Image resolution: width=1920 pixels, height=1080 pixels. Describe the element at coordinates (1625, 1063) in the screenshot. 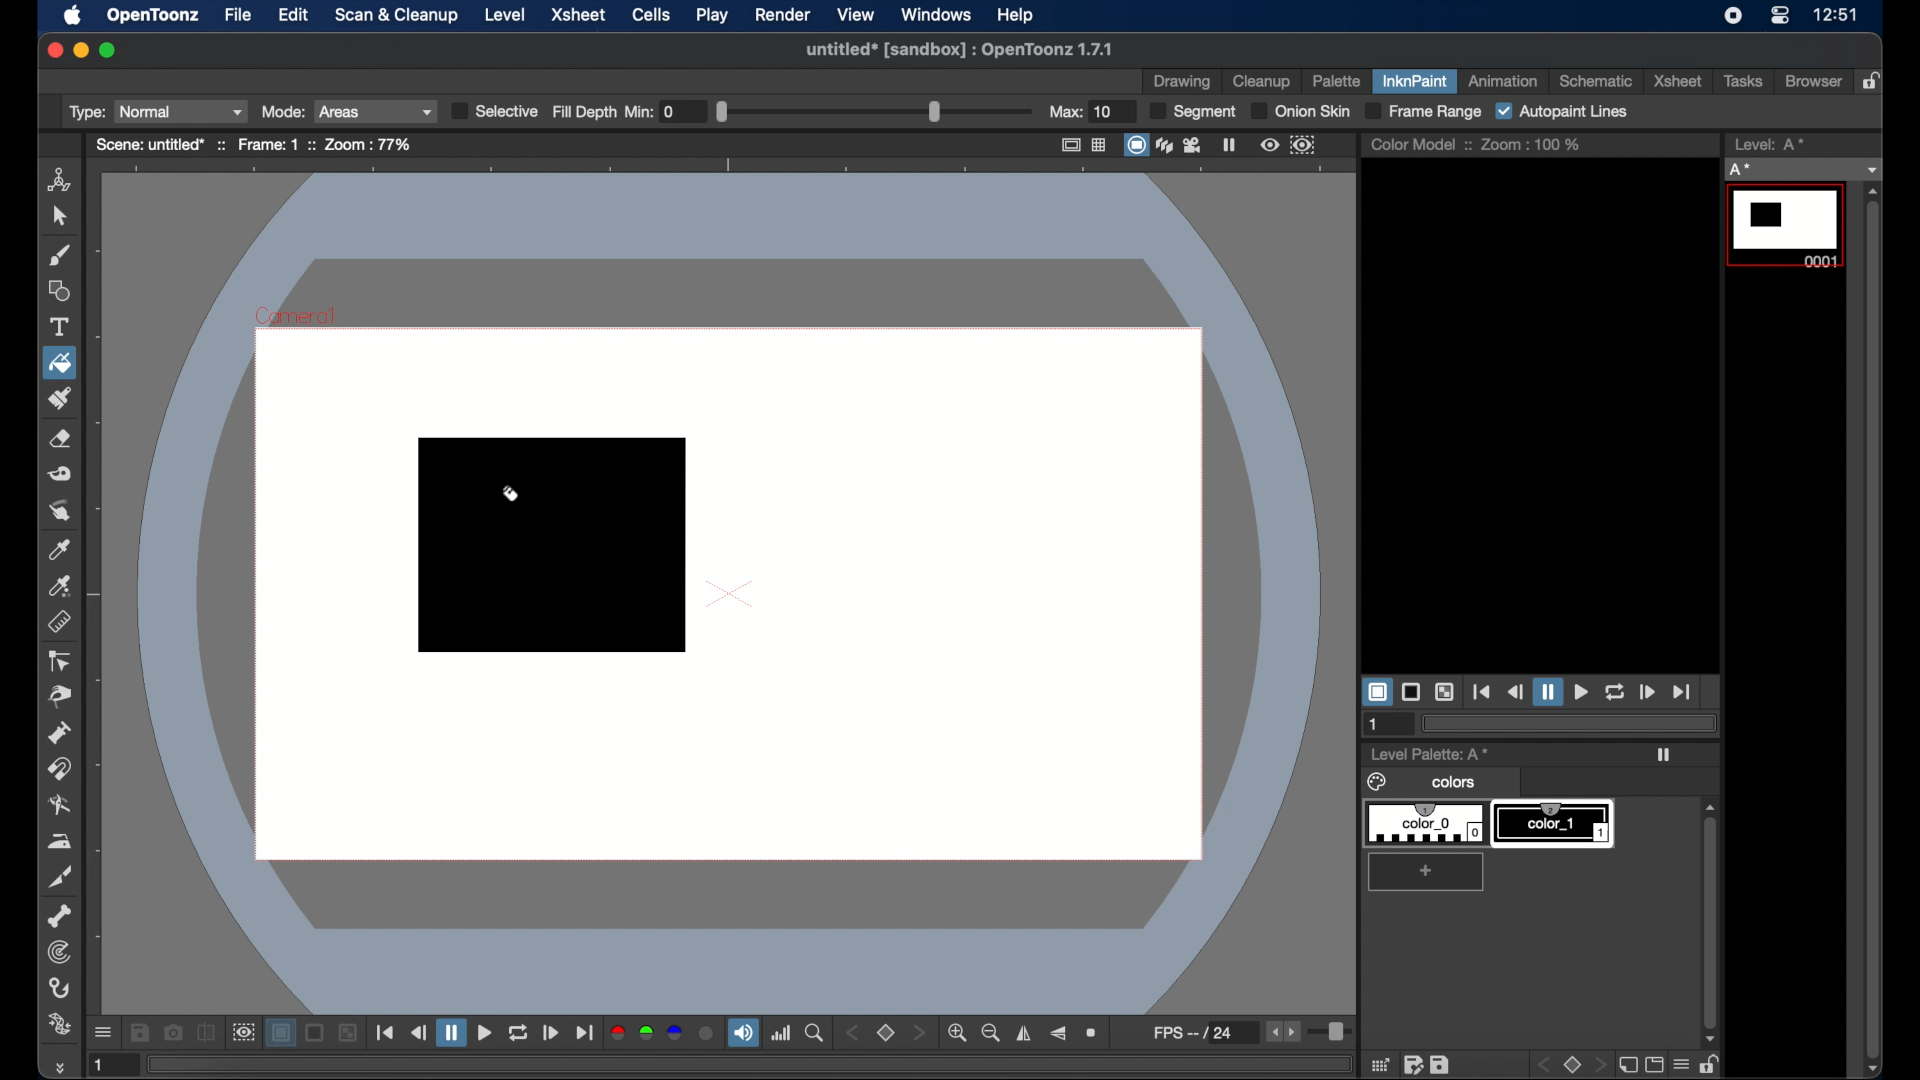

I see `new page` at that location.